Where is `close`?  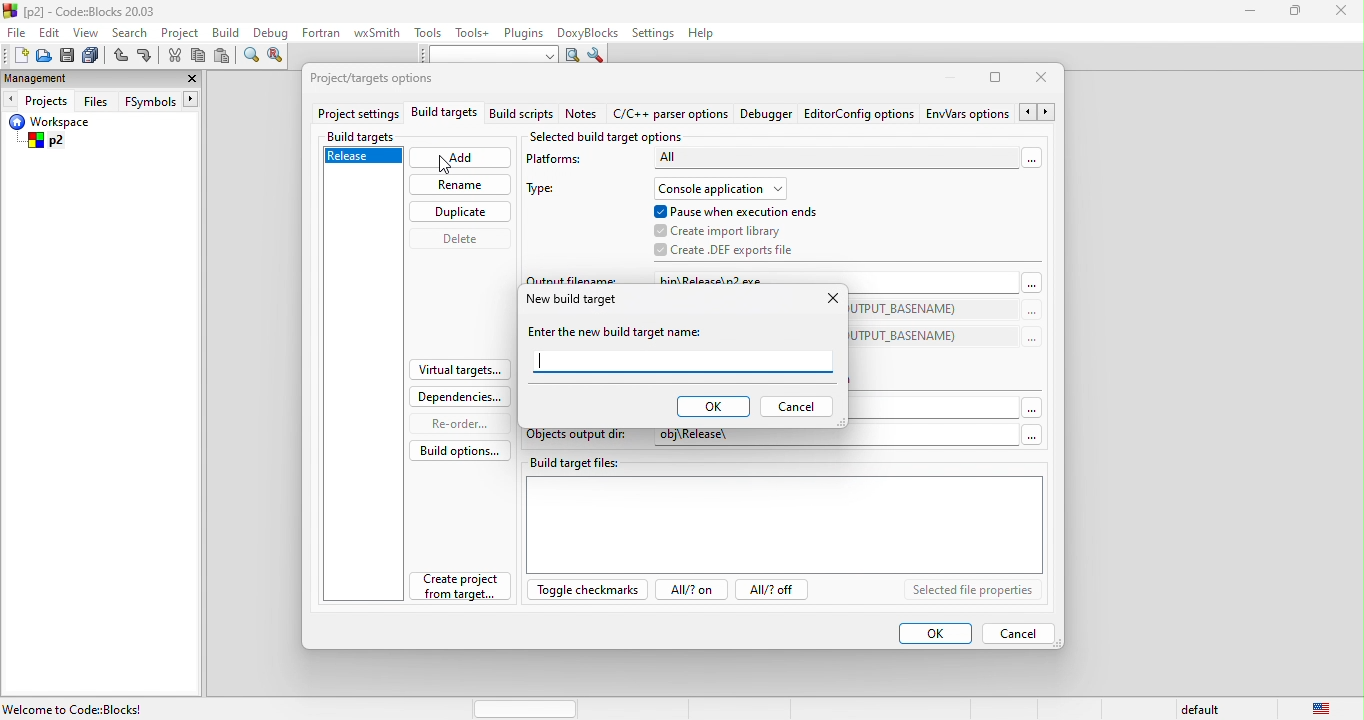
close is located at coordinates (1041, 78).